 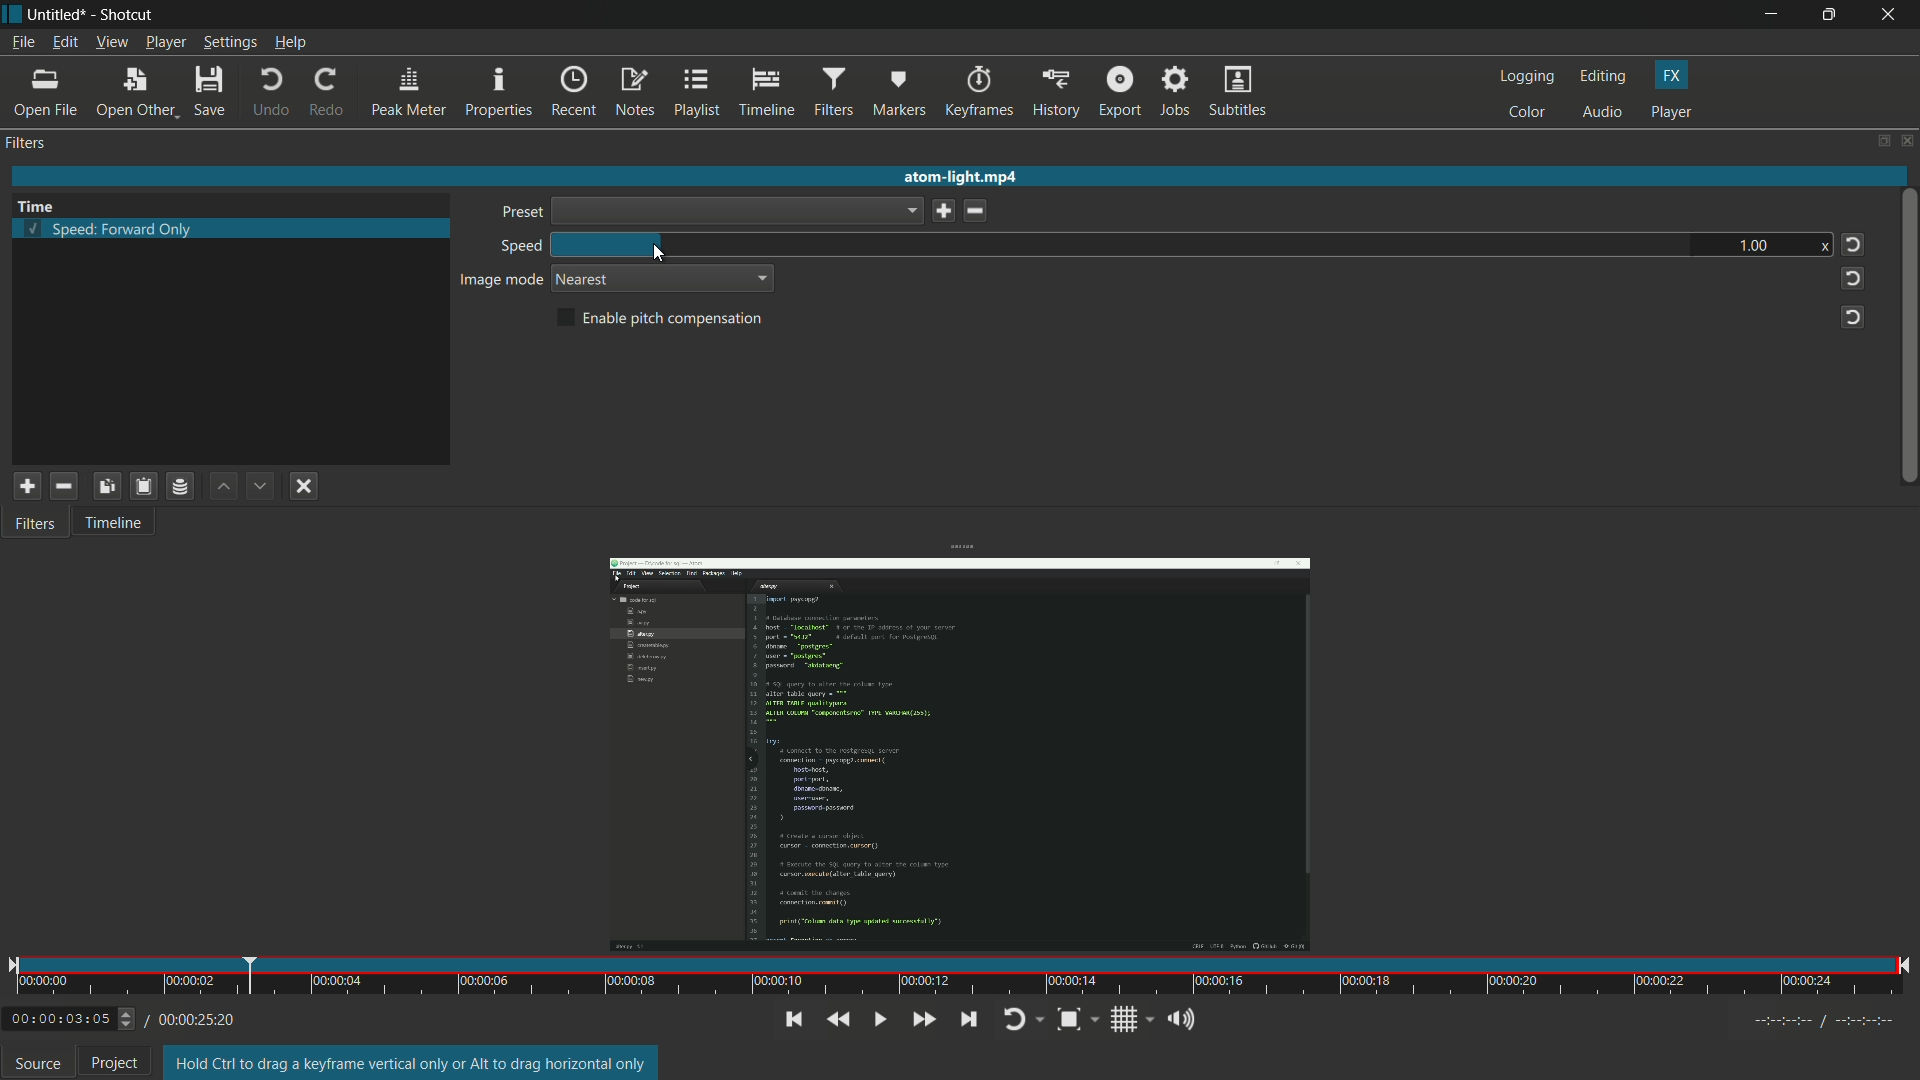 I want to click on Timecodes, so click(x=1803, y=1019).